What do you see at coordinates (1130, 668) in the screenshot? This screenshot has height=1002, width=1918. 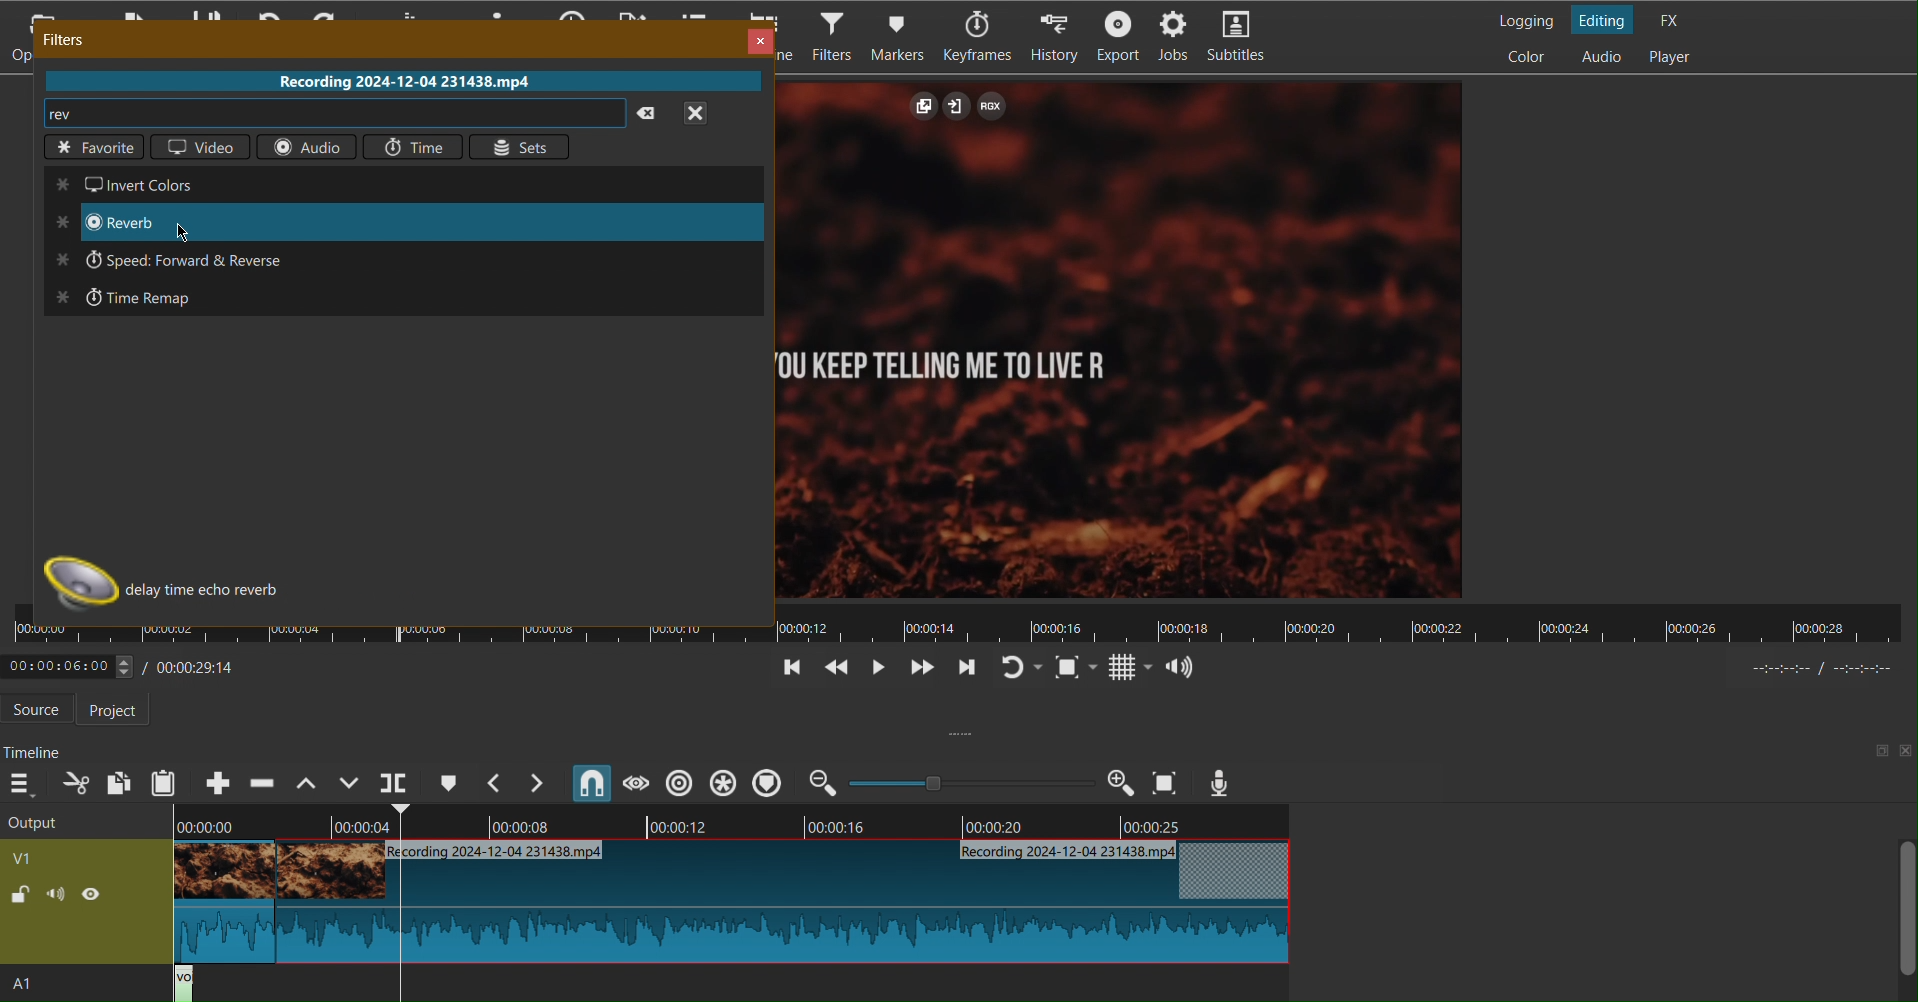 I see `Grid` at bounding box center [1130, 668].